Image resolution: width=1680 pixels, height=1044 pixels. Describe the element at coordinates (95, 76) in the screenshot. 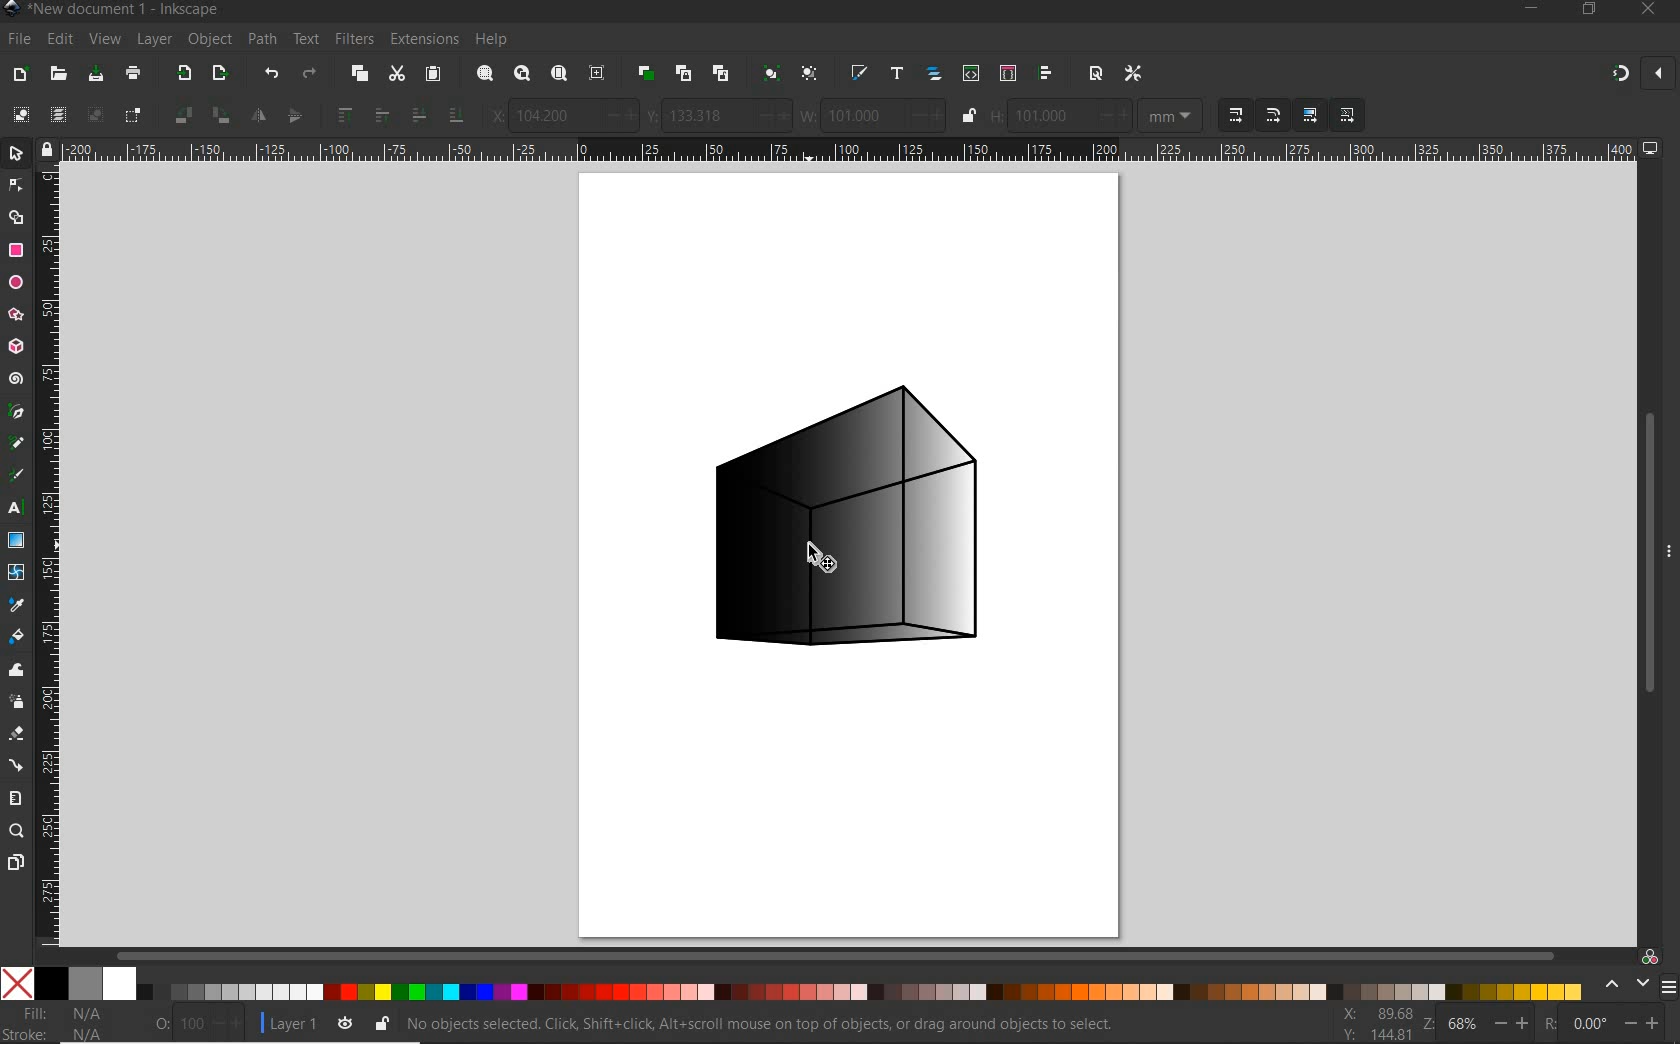

I see `SAVE` at that location.